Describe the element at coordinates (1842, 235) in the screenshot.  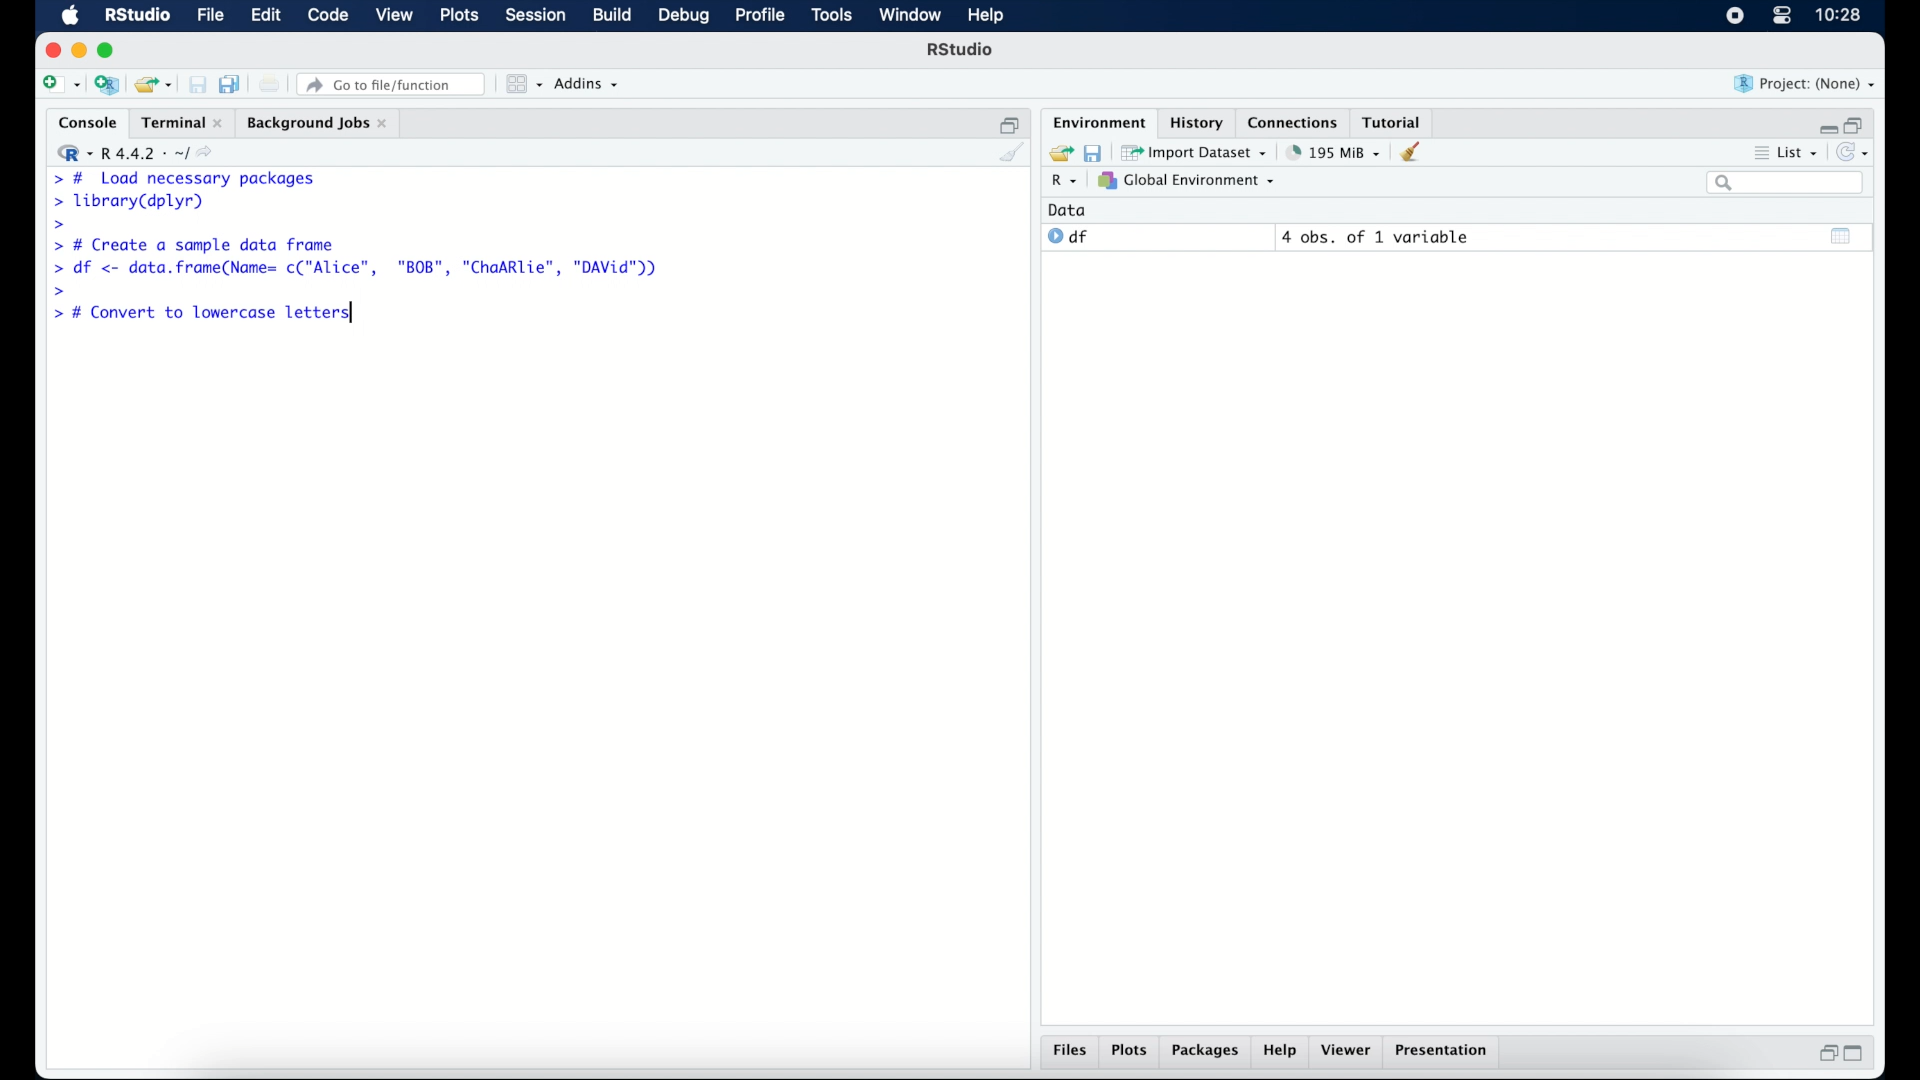
I see `show output  window` at that location.